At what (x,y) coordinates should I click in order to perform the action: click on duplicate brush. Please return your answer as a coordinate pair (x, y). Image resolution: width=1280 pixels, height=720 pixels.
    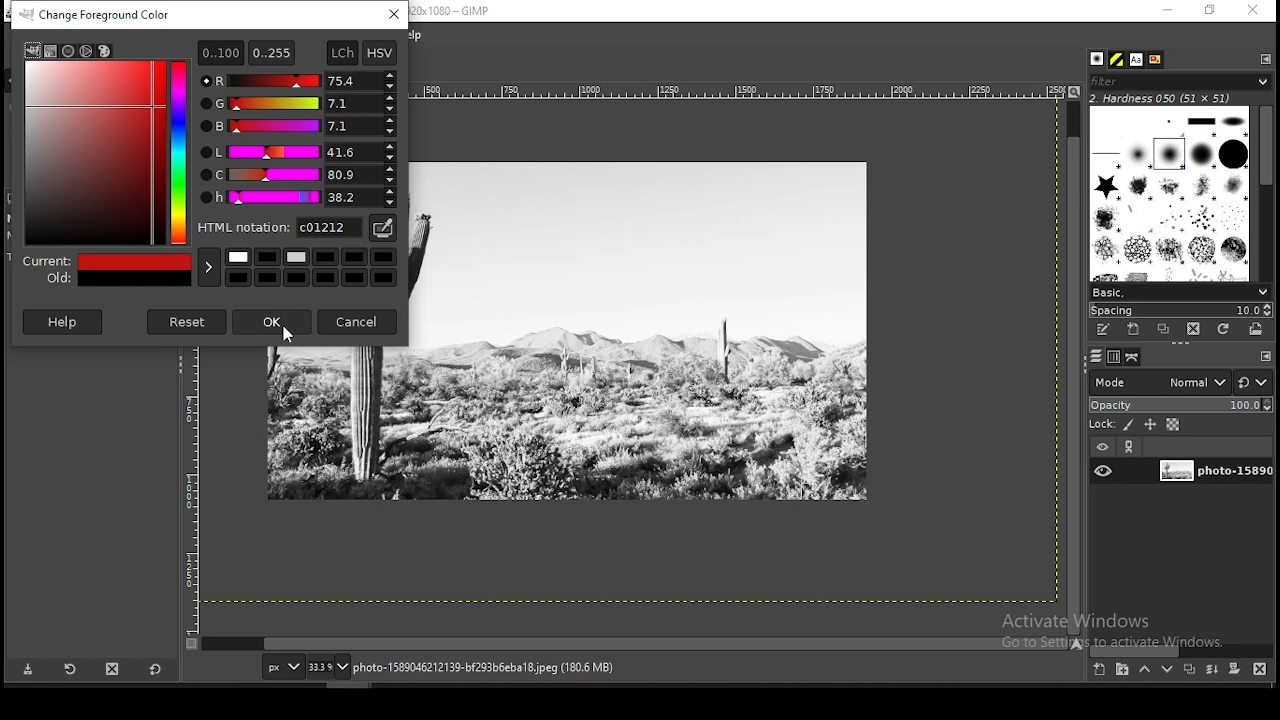
    Looking at the image, I should click on (1163, 330).